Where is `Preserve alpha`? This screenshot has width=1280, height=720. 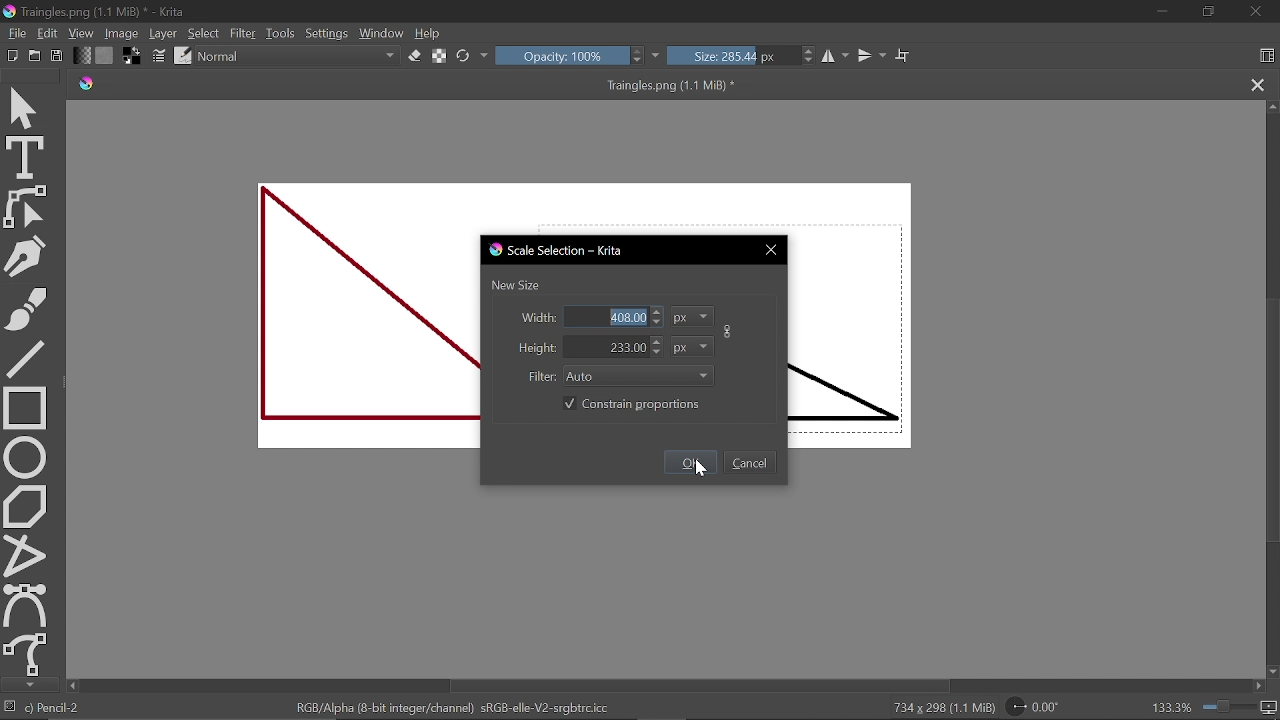
Preserve alpha is located at coordinates (438, 57).